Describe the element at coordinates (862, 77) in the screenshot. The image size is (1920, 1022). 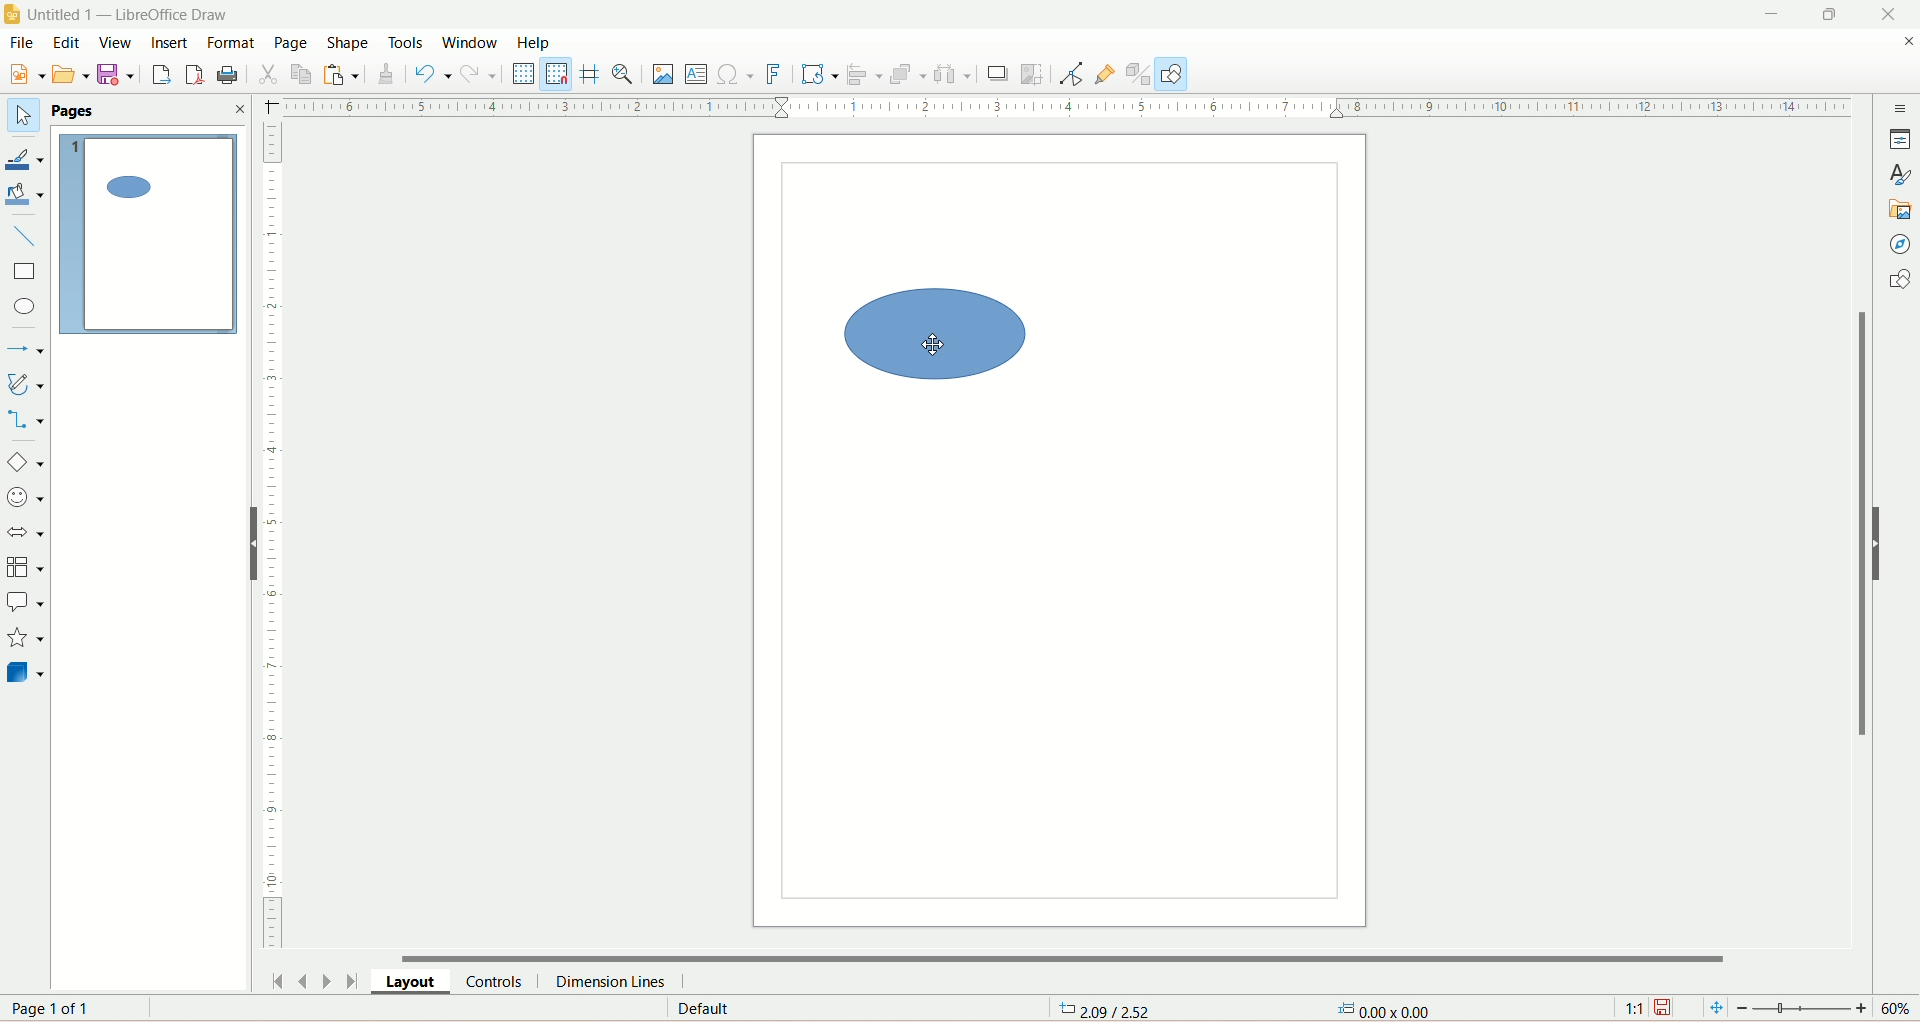
I see `allign` at that location.